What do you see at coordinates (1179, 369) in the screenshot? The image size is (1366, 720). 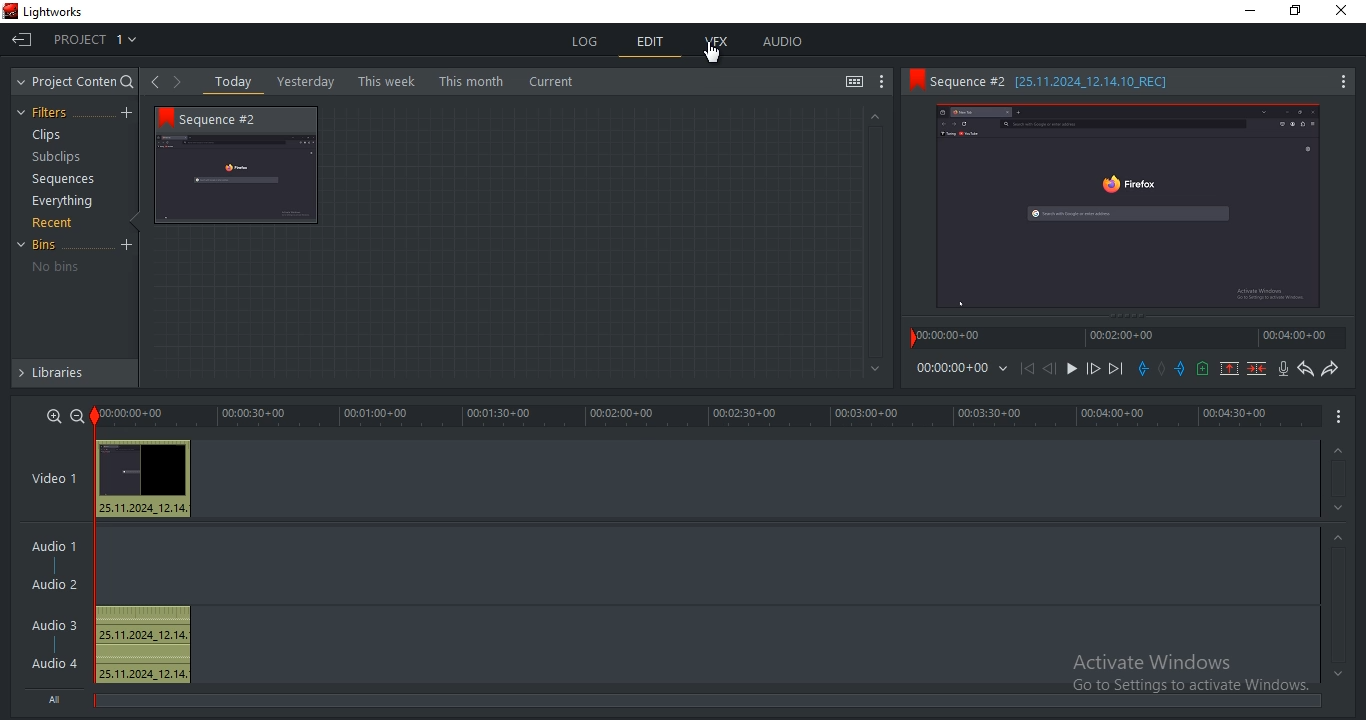 I see `add an out mark` at bounding box center [1179, 369].